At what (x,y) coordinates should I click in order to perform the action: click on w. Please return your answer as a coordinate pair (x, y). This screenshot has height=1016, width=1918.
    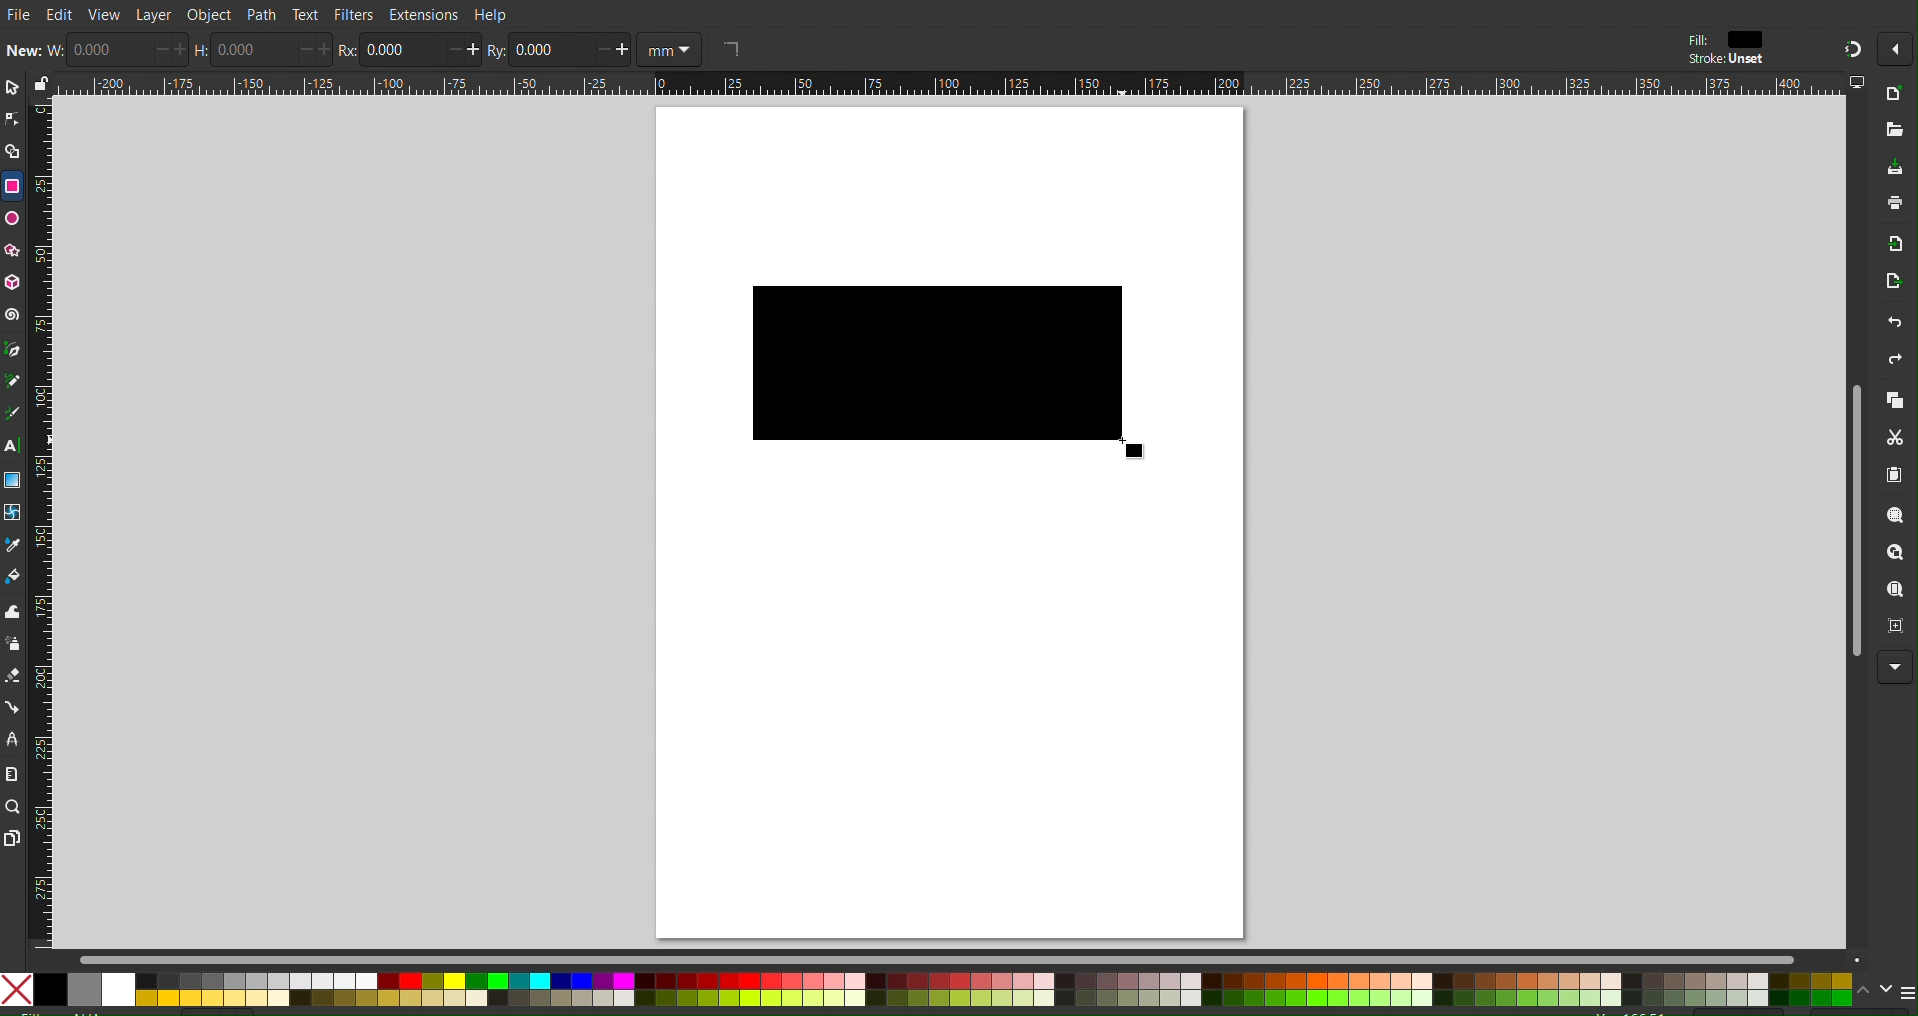
    Looking at the image, I should click on (56, 50).